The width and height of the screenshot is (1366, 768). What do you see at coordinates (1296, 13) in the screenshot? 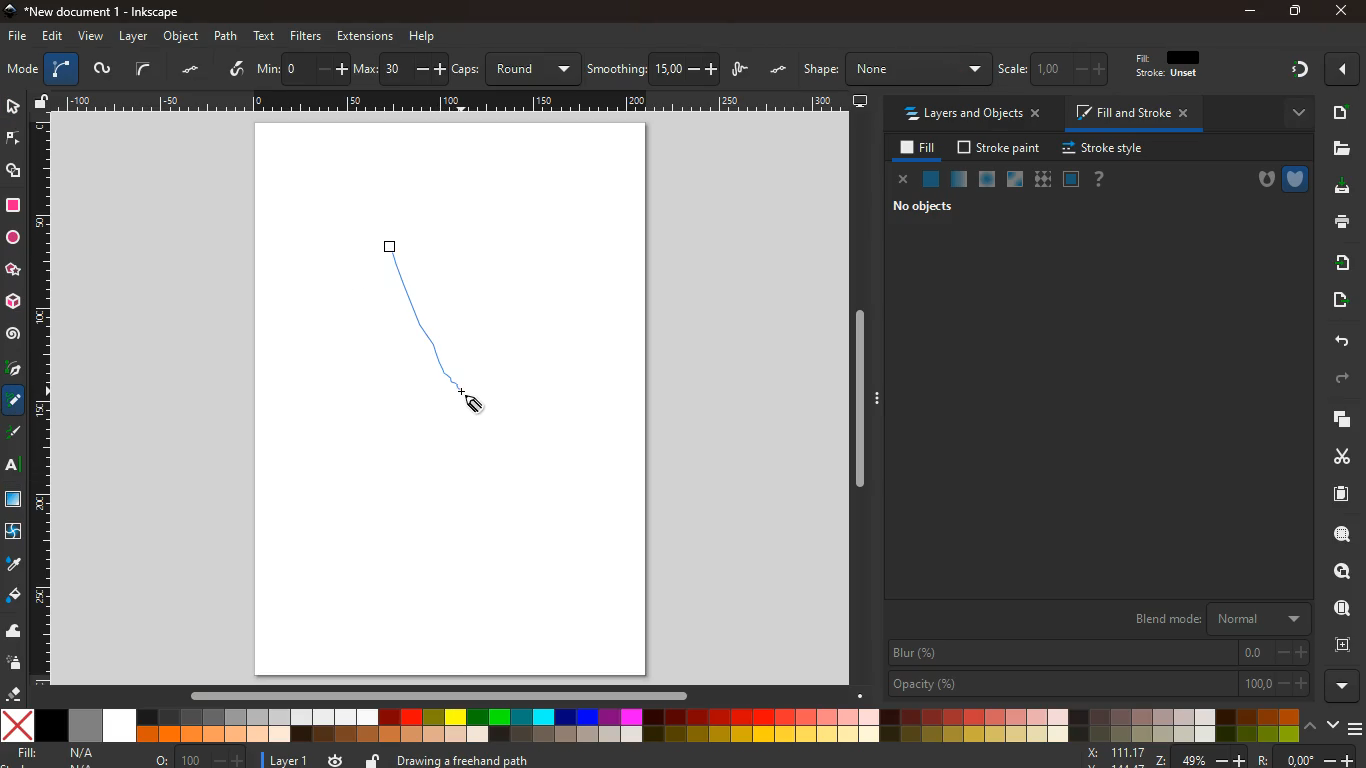
I see `maximize` at bounding box center [1296, 13].